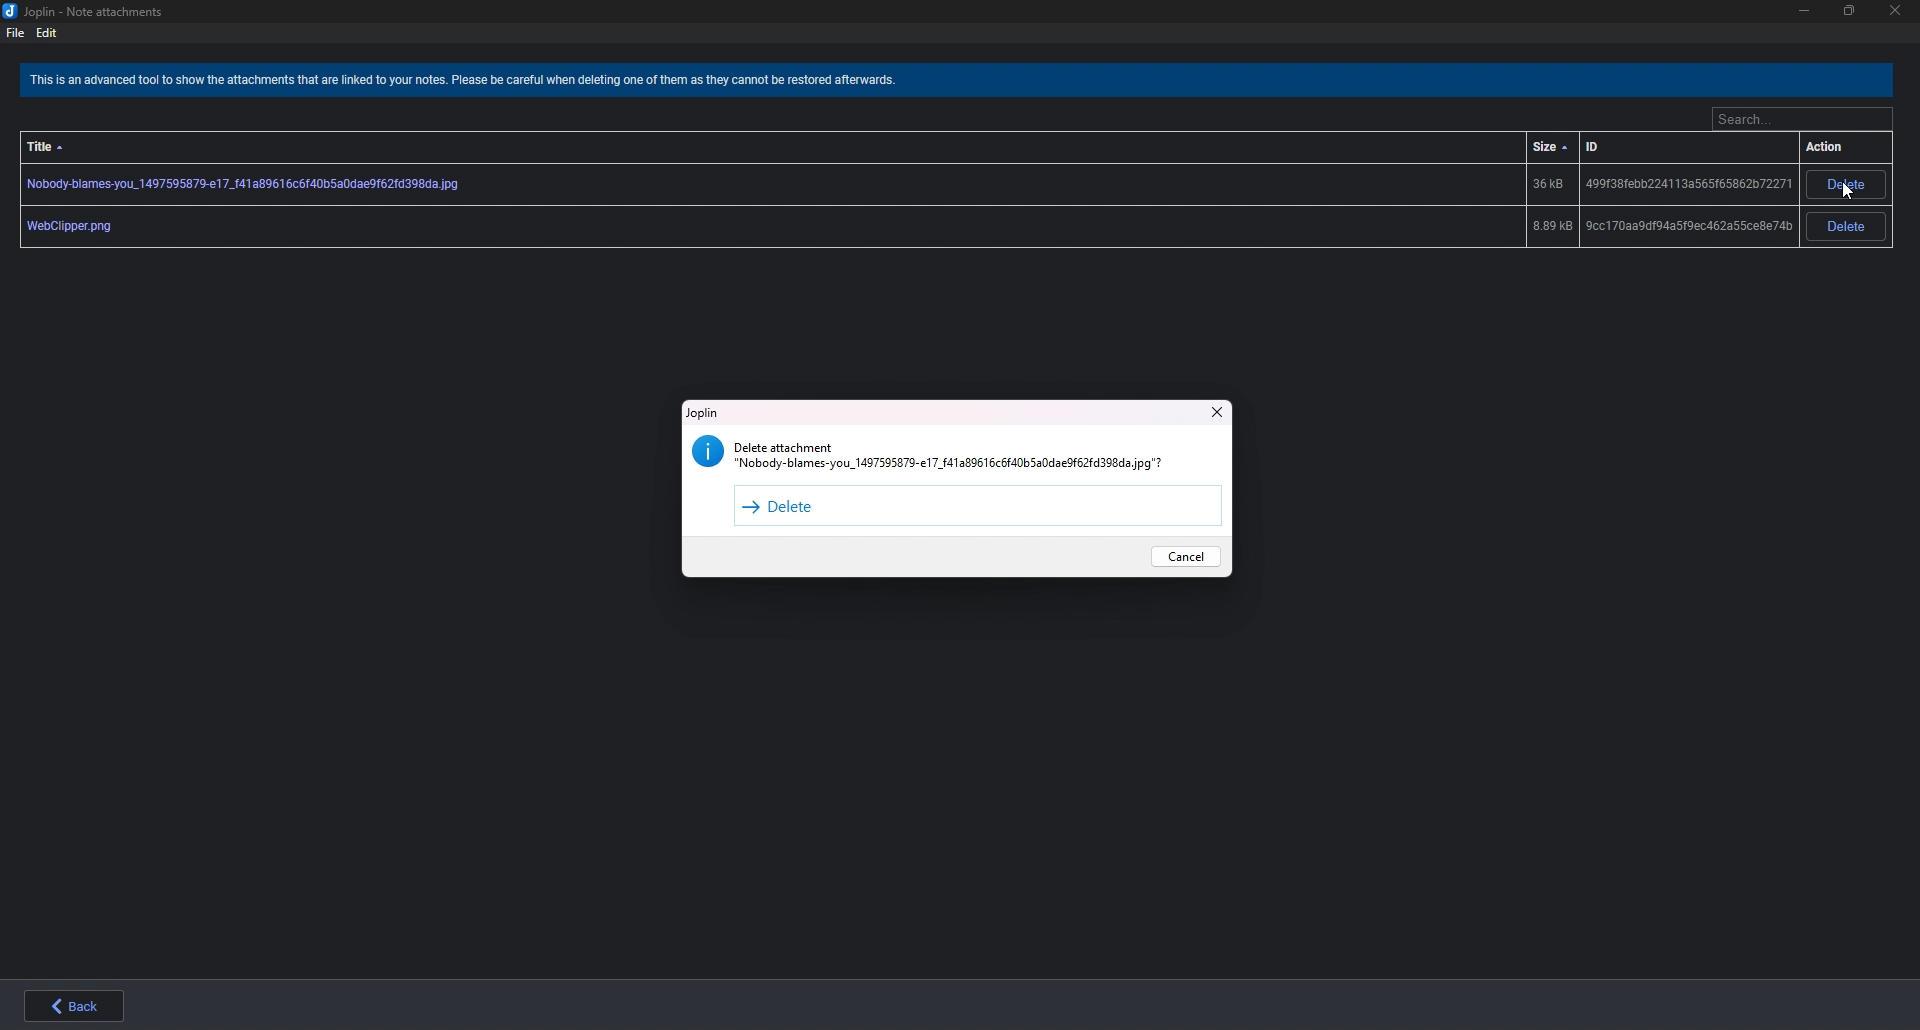 This screenshot has height=1030, width=1920. What do you see at coordinates (903, 227) in the screenshot?
I see `Attachment` at bounding box center [903, 227].